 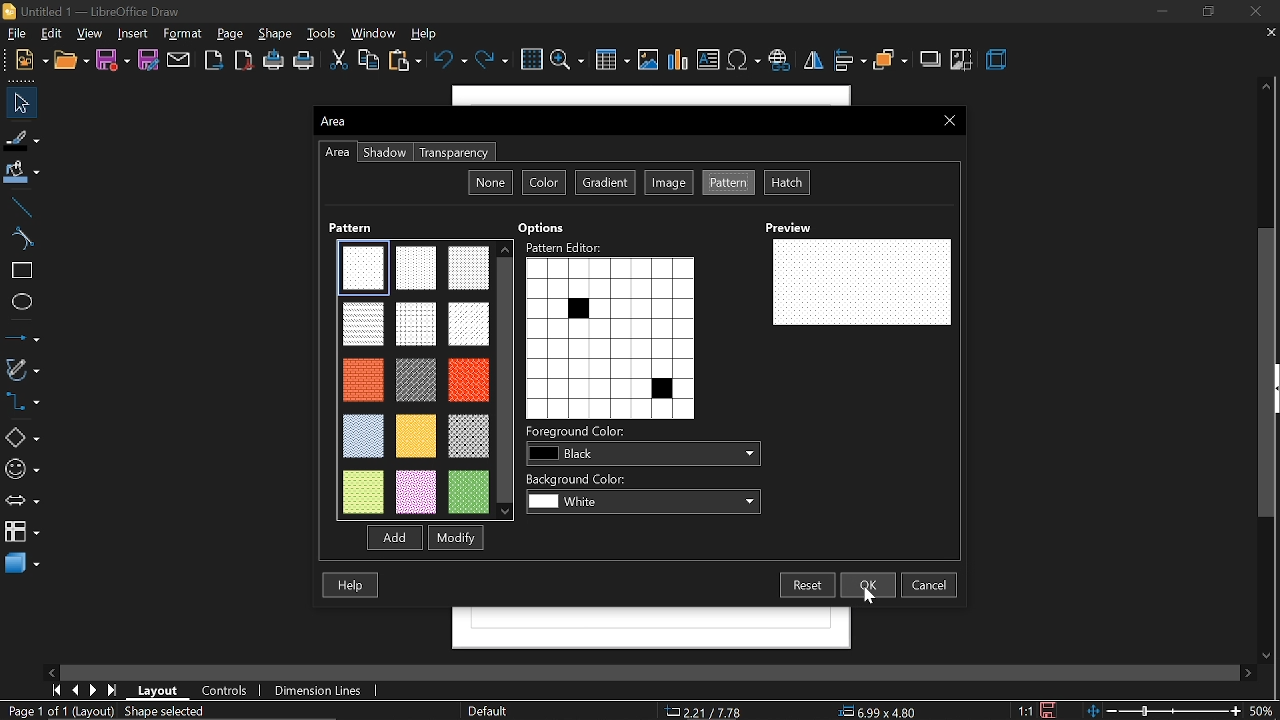 I want to click on page style, so click(x=490, y=711).